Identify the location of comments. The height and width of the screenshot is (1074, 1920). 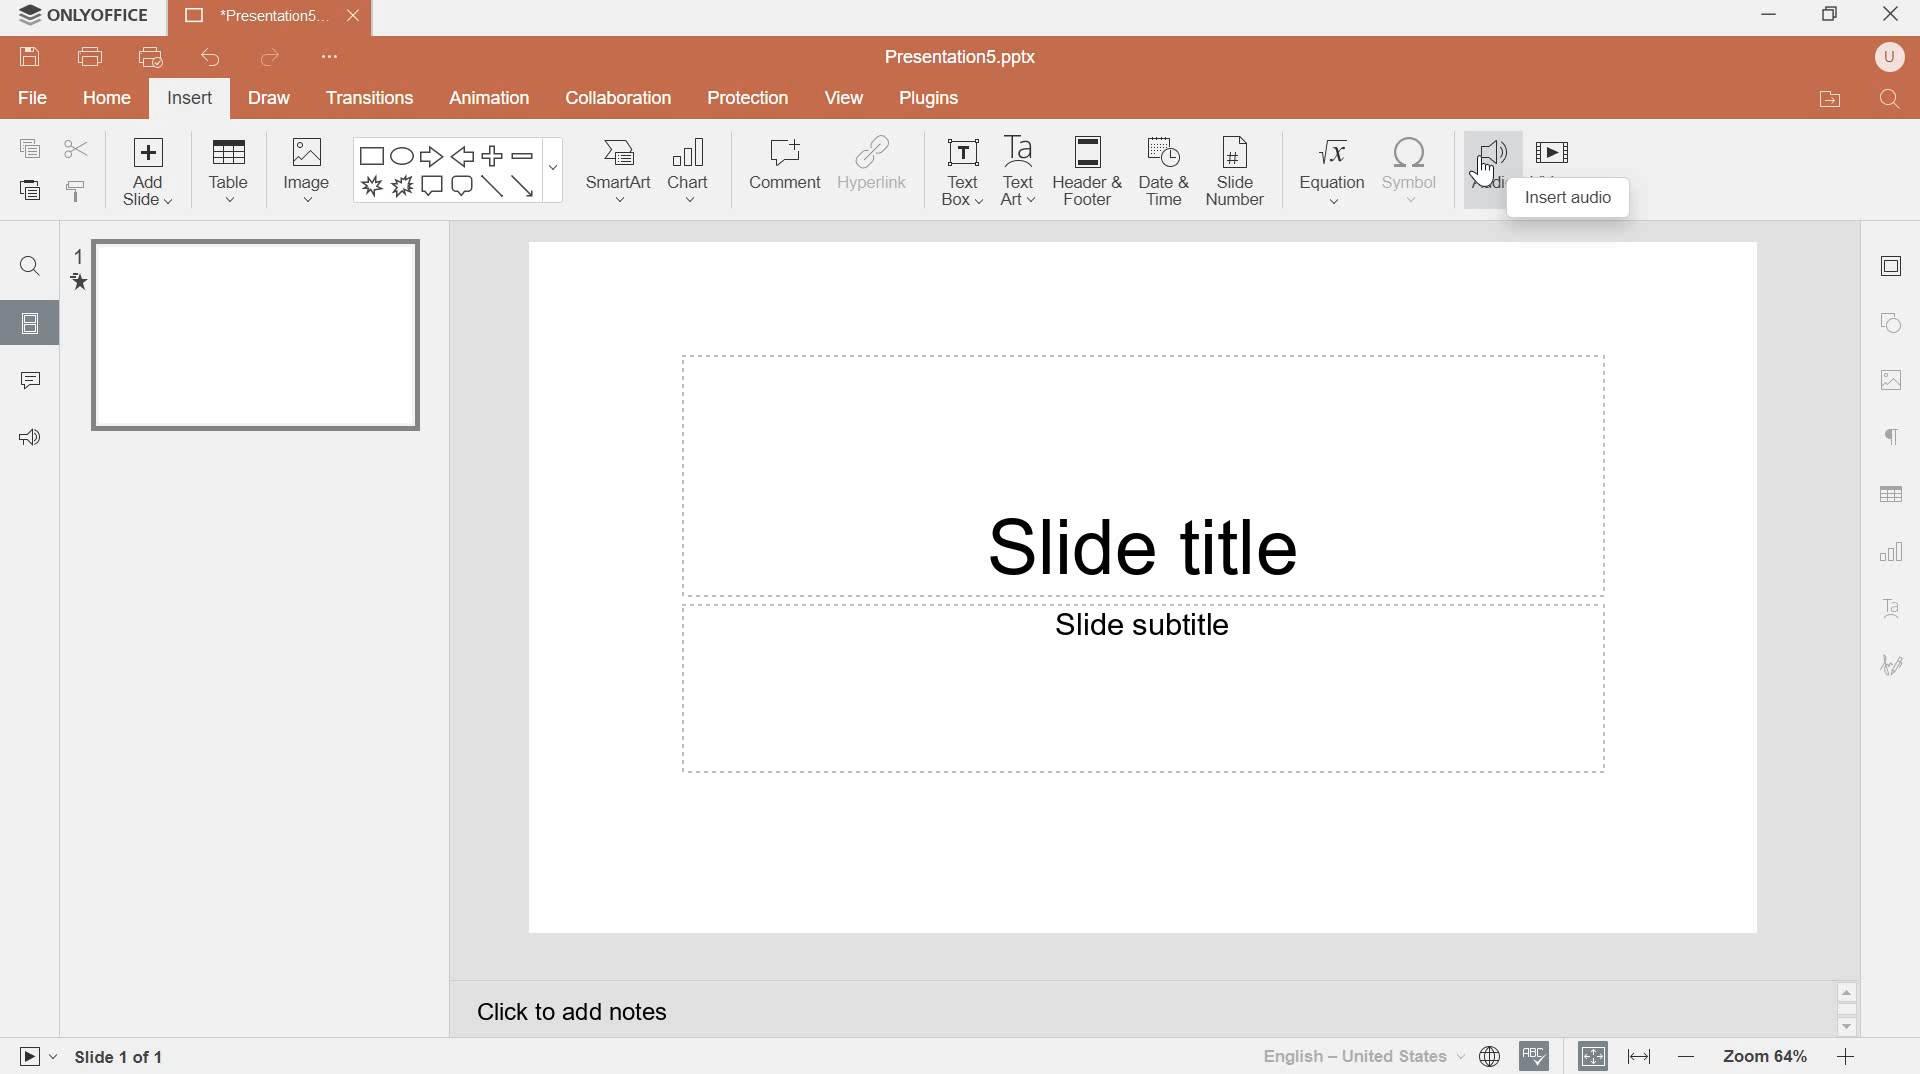
(32, 381).